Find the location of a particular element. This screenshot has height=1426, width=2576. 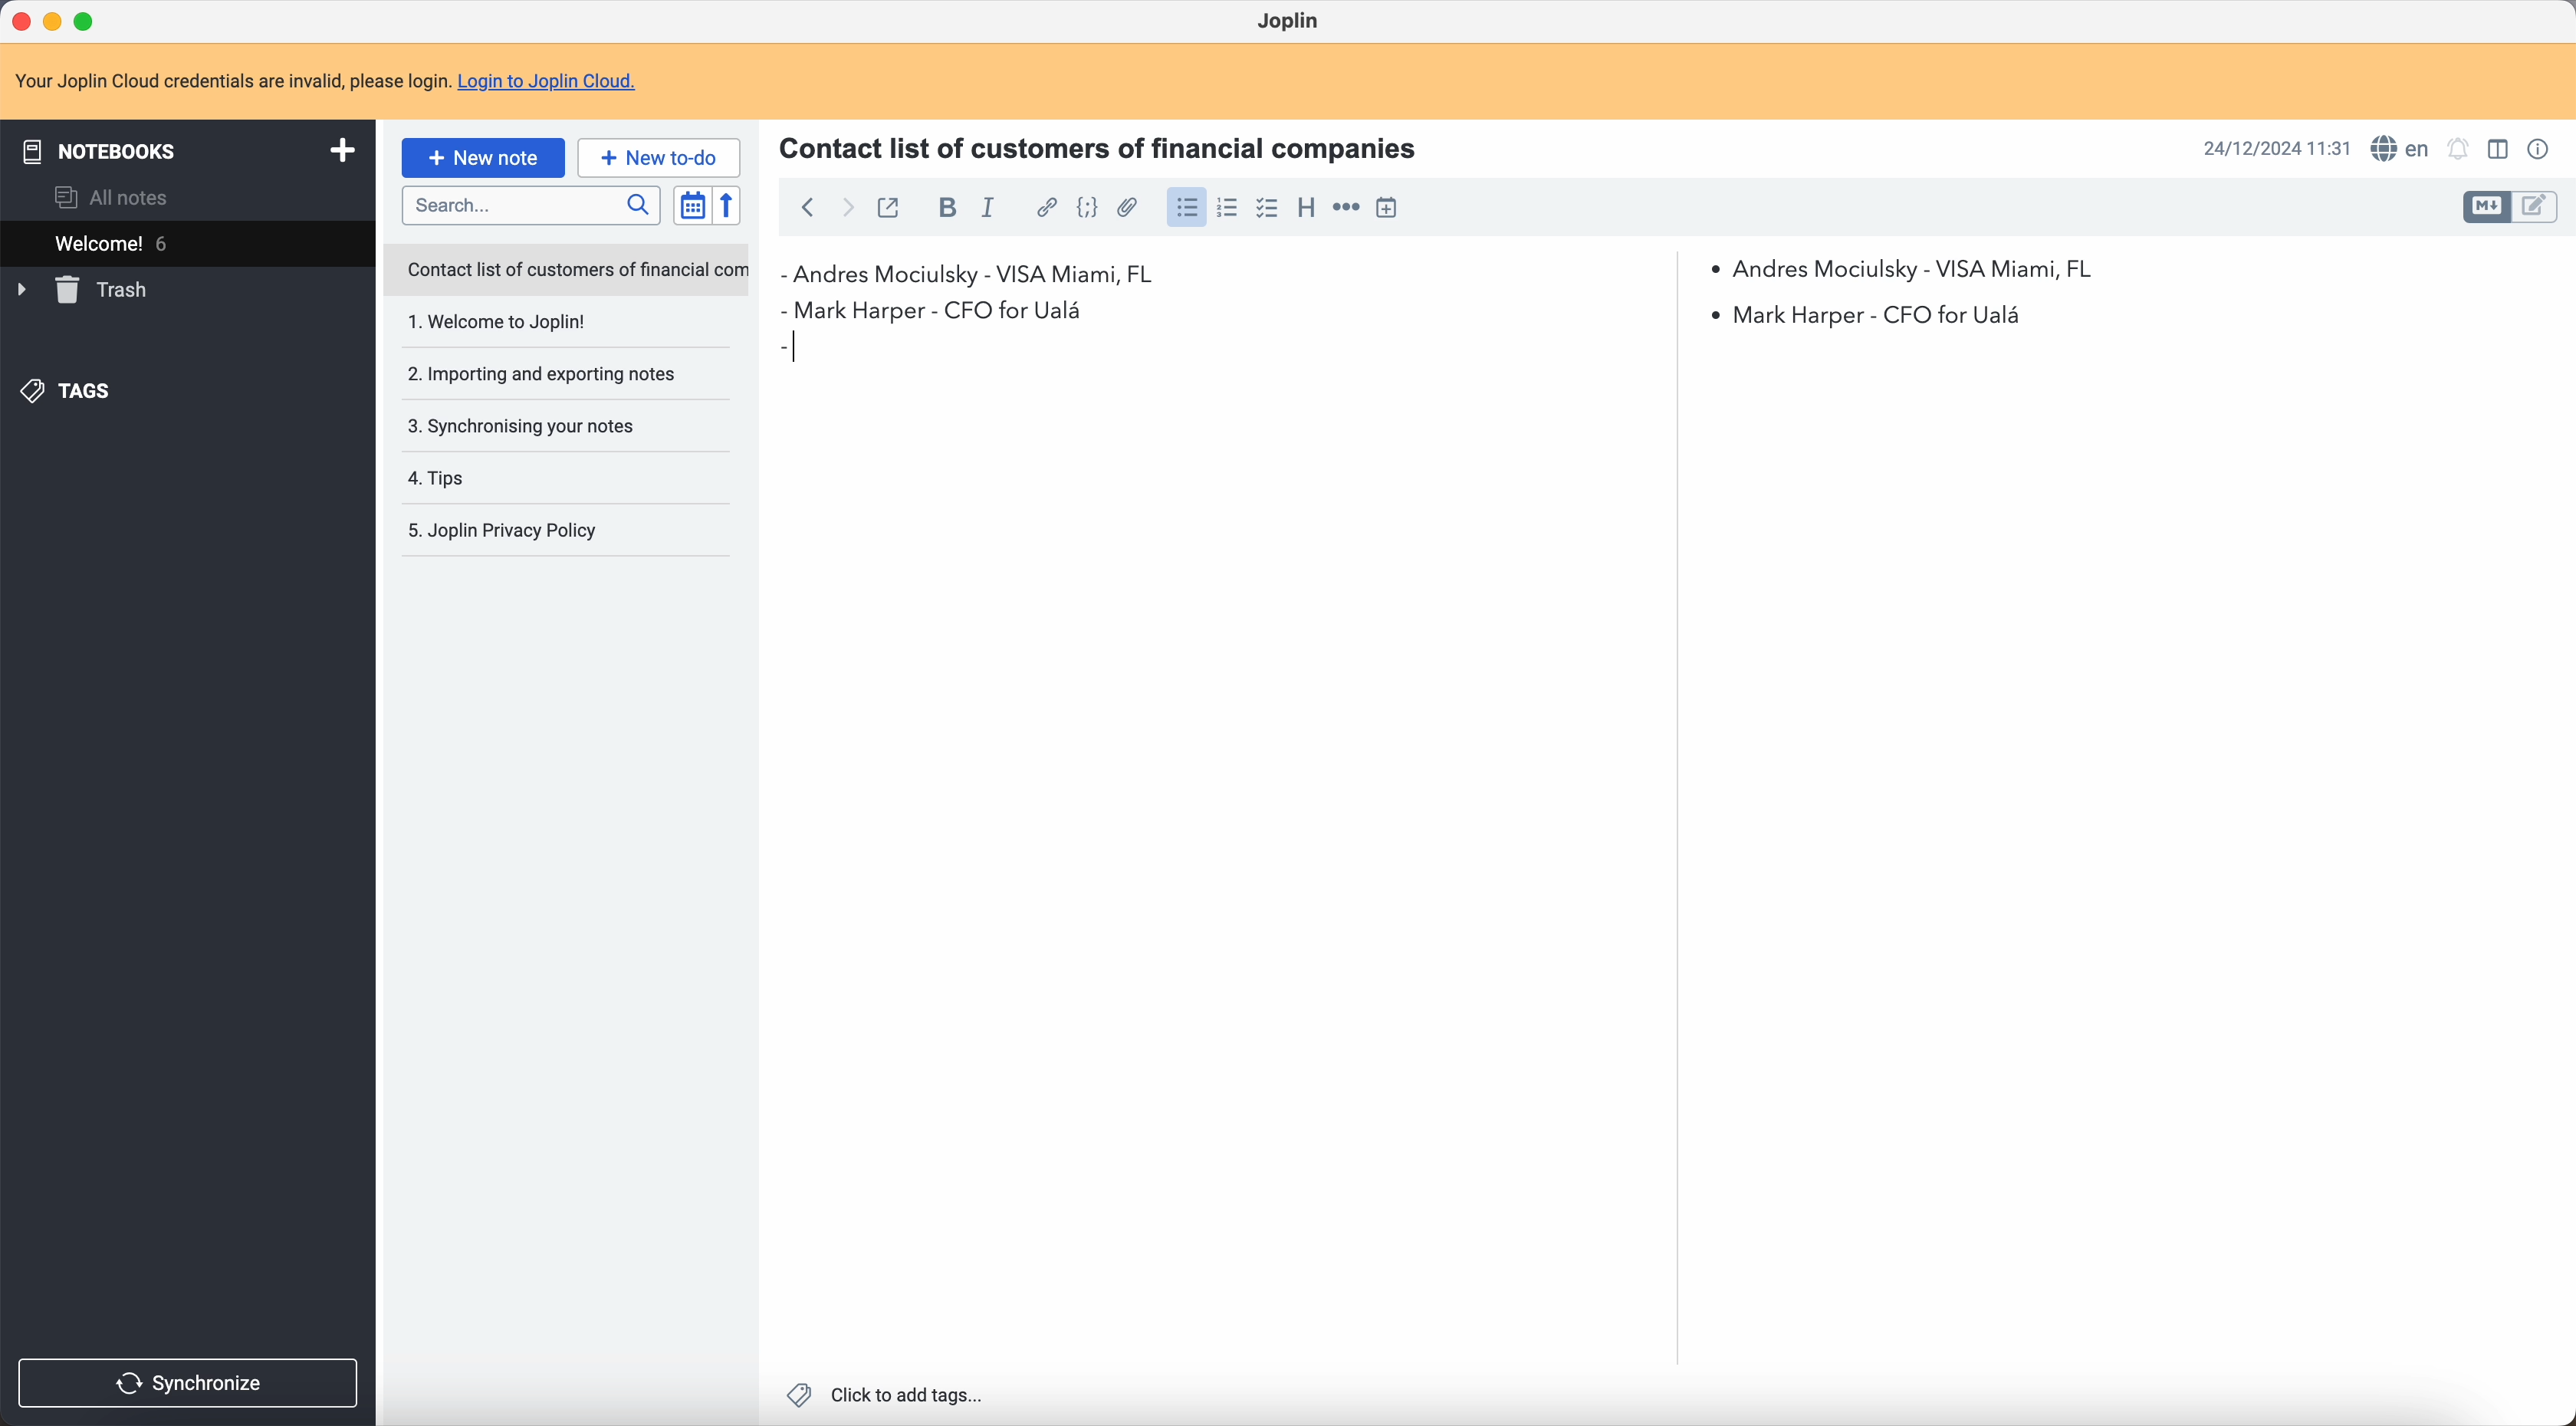

italic is located at coordinates (989, 211).